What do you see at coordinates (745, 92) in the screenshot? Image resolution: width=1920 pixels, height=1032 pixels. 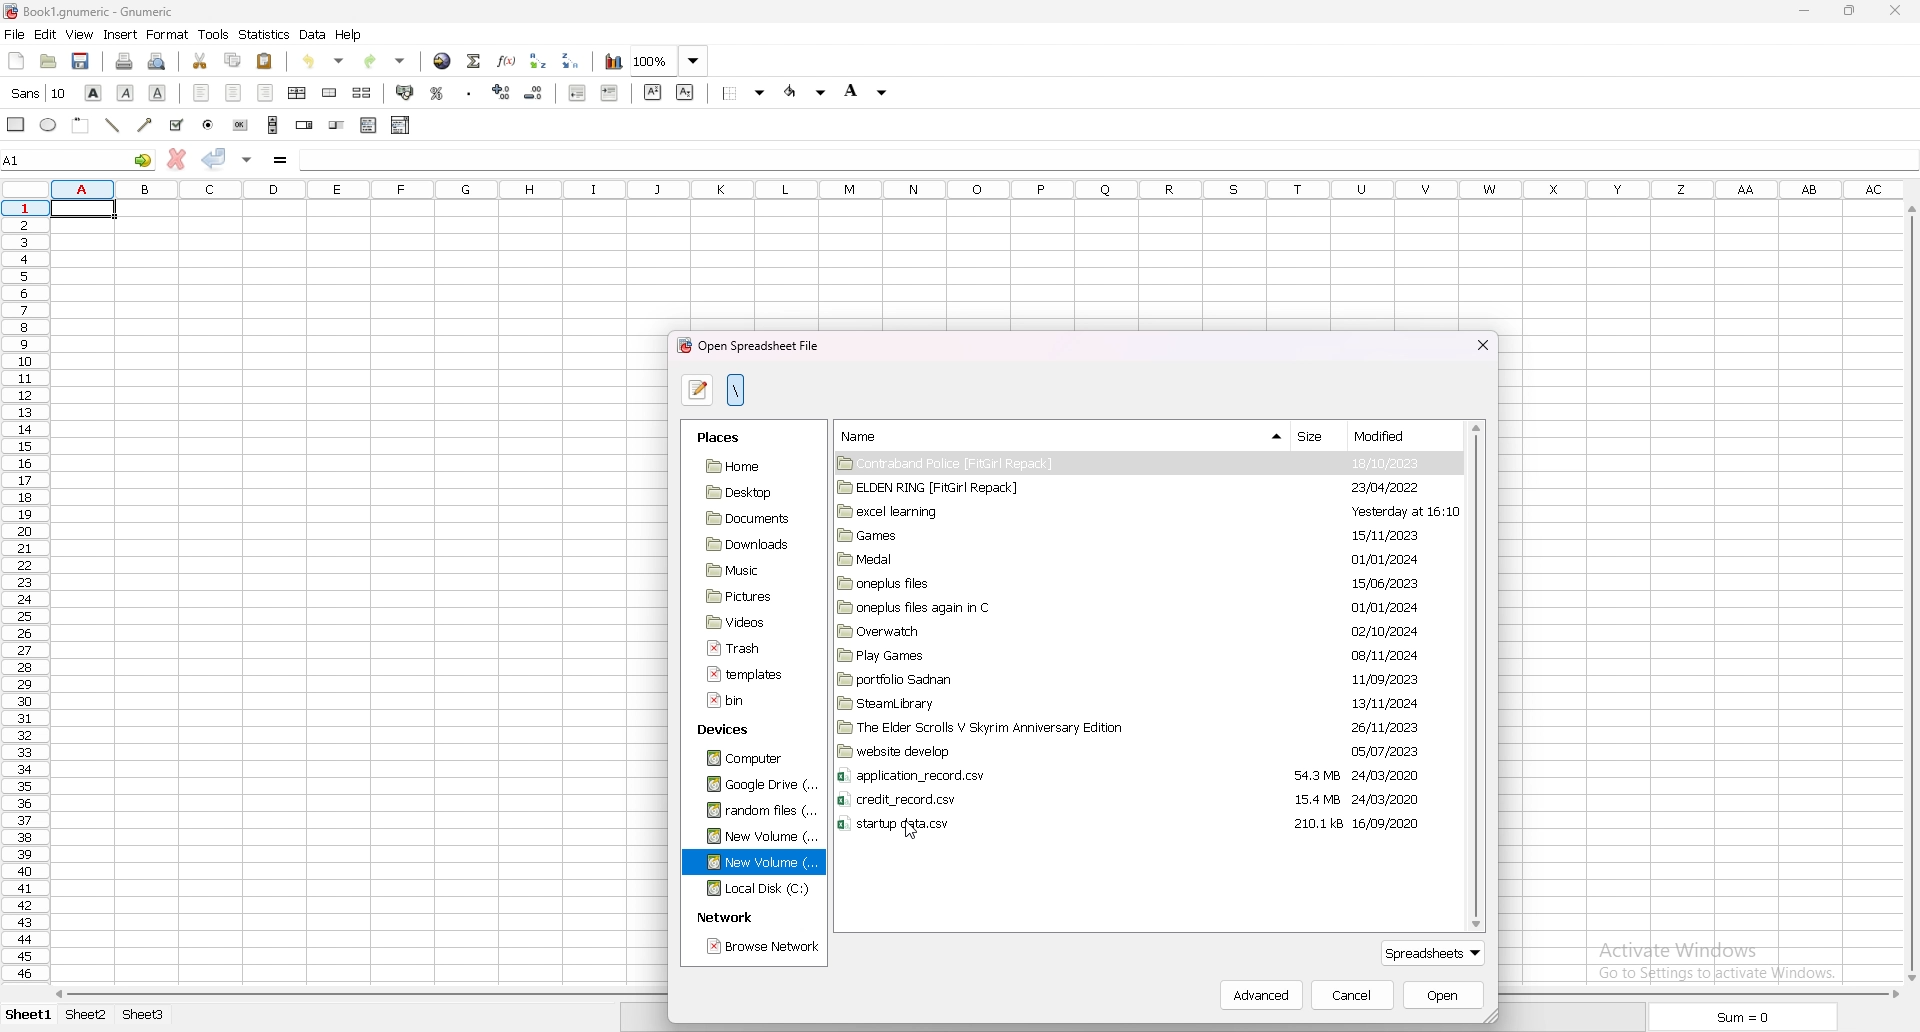 I see `border` at bounding box center [745, 92].